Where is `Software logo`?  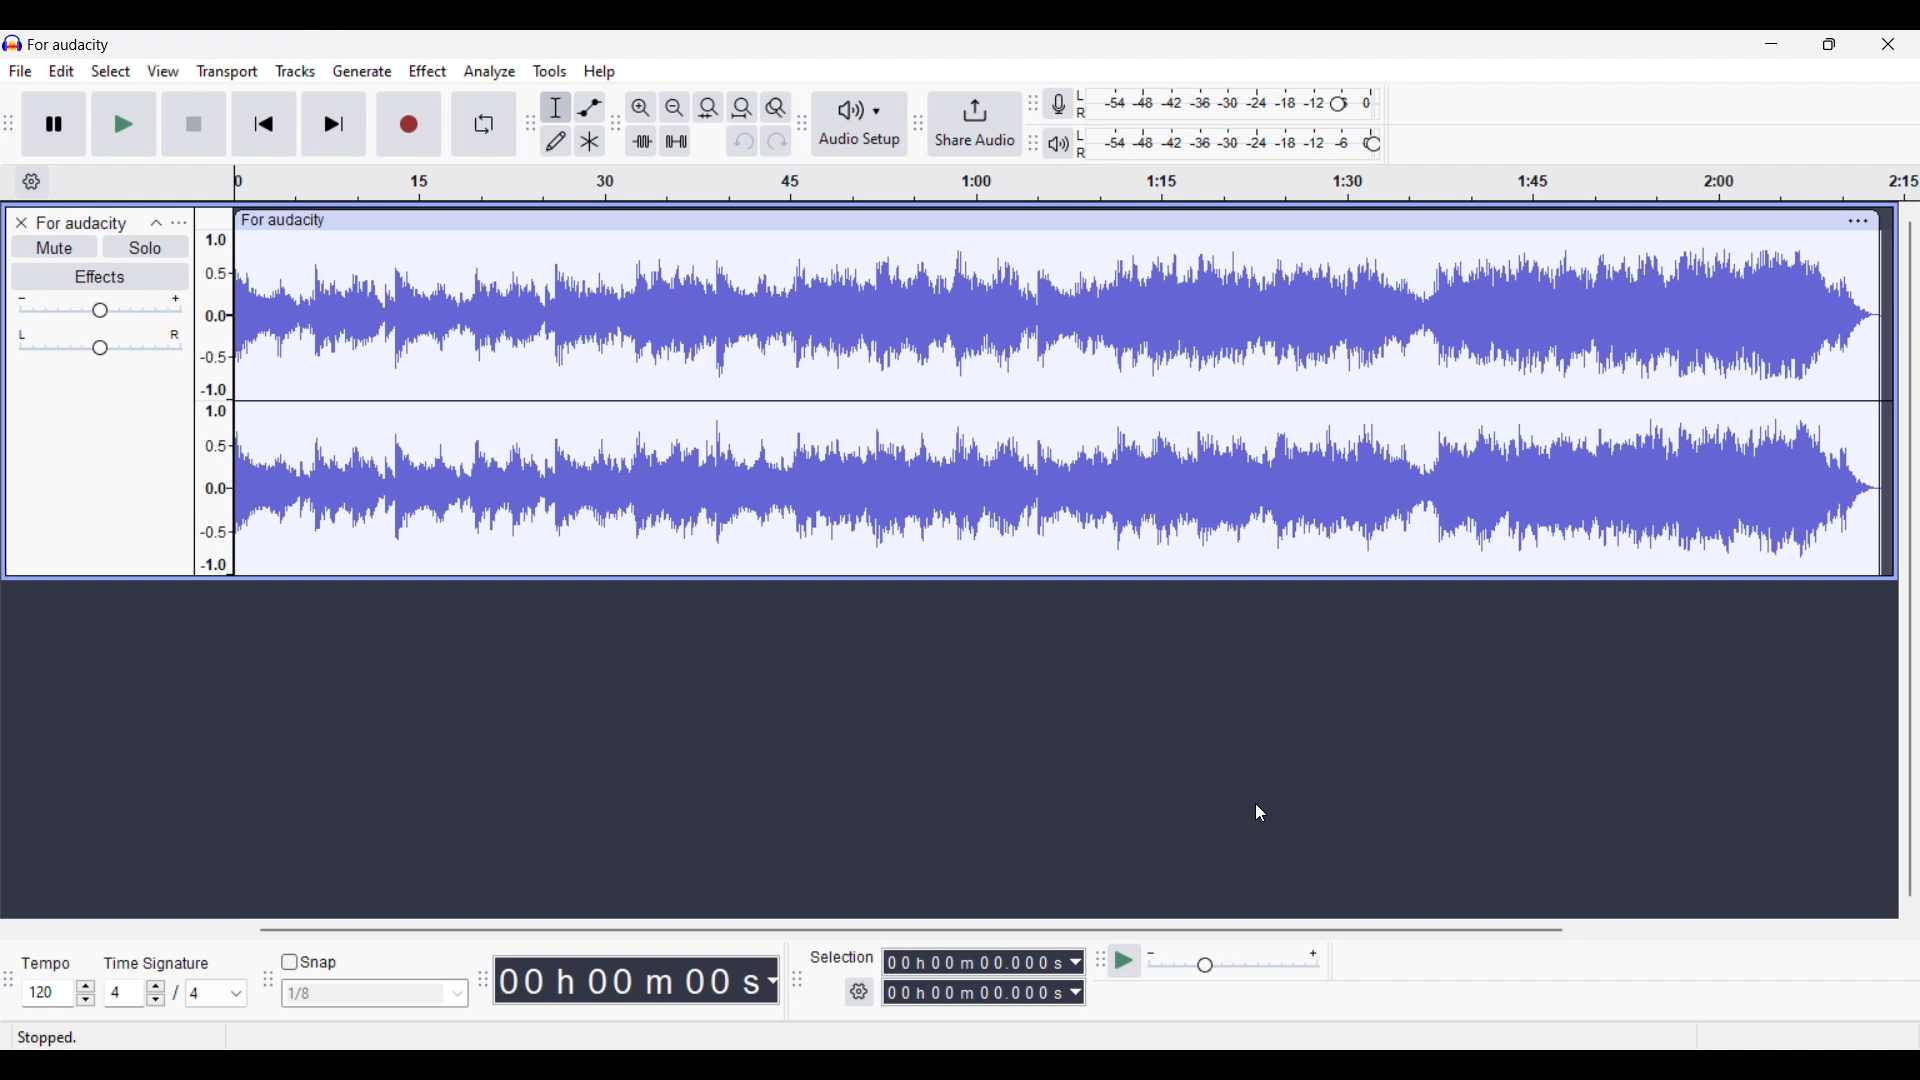
Software logo is located at coordinates (13, 42).